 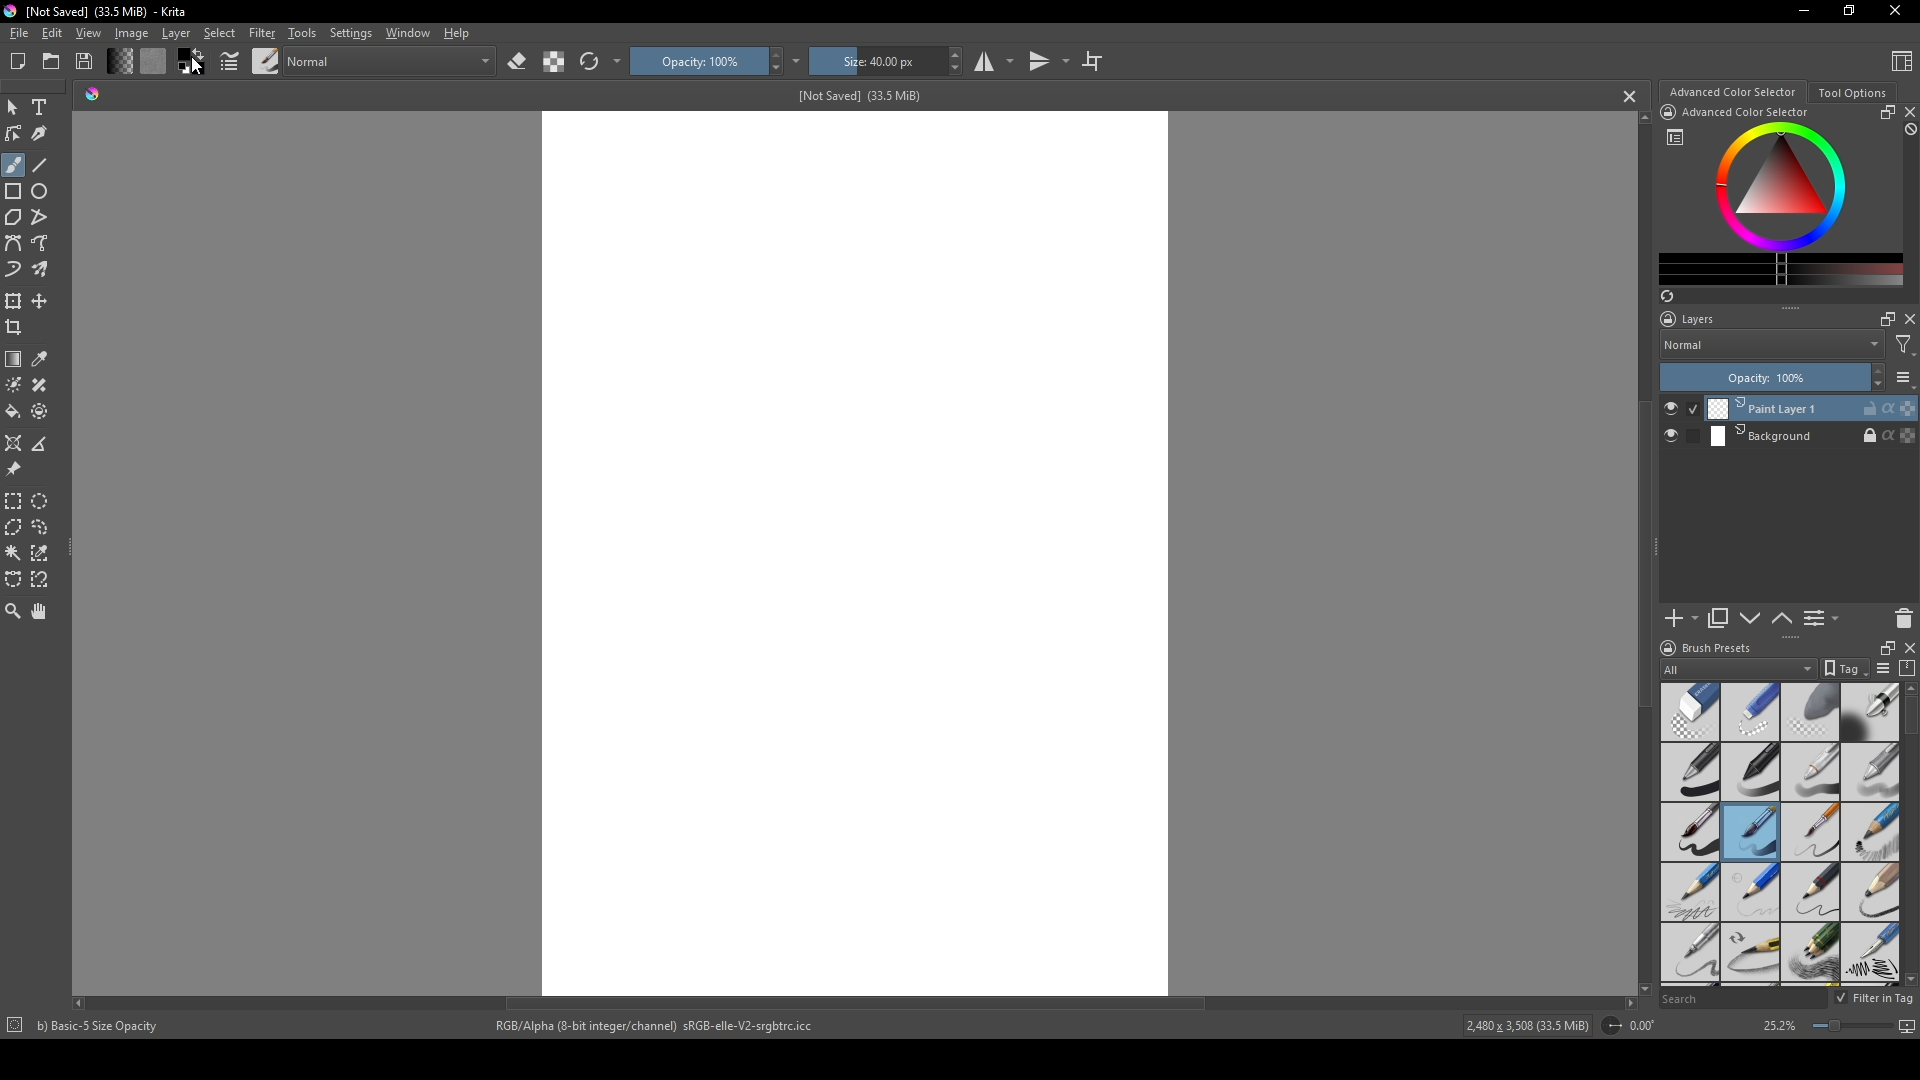 What do you see at coordinates (458, 32) in the screenshot?
I see `Help` at bounding box center [458, 32].